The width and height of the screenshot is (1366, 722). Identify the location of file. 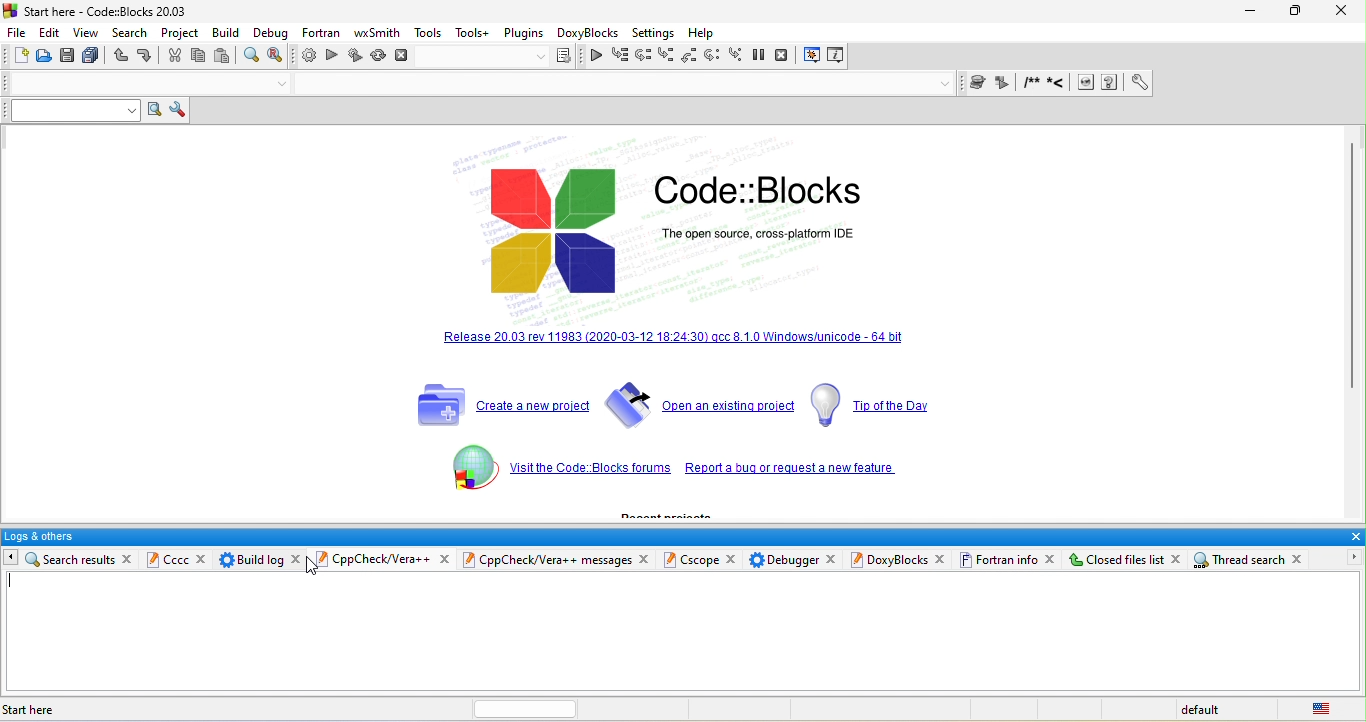
(16, 32).